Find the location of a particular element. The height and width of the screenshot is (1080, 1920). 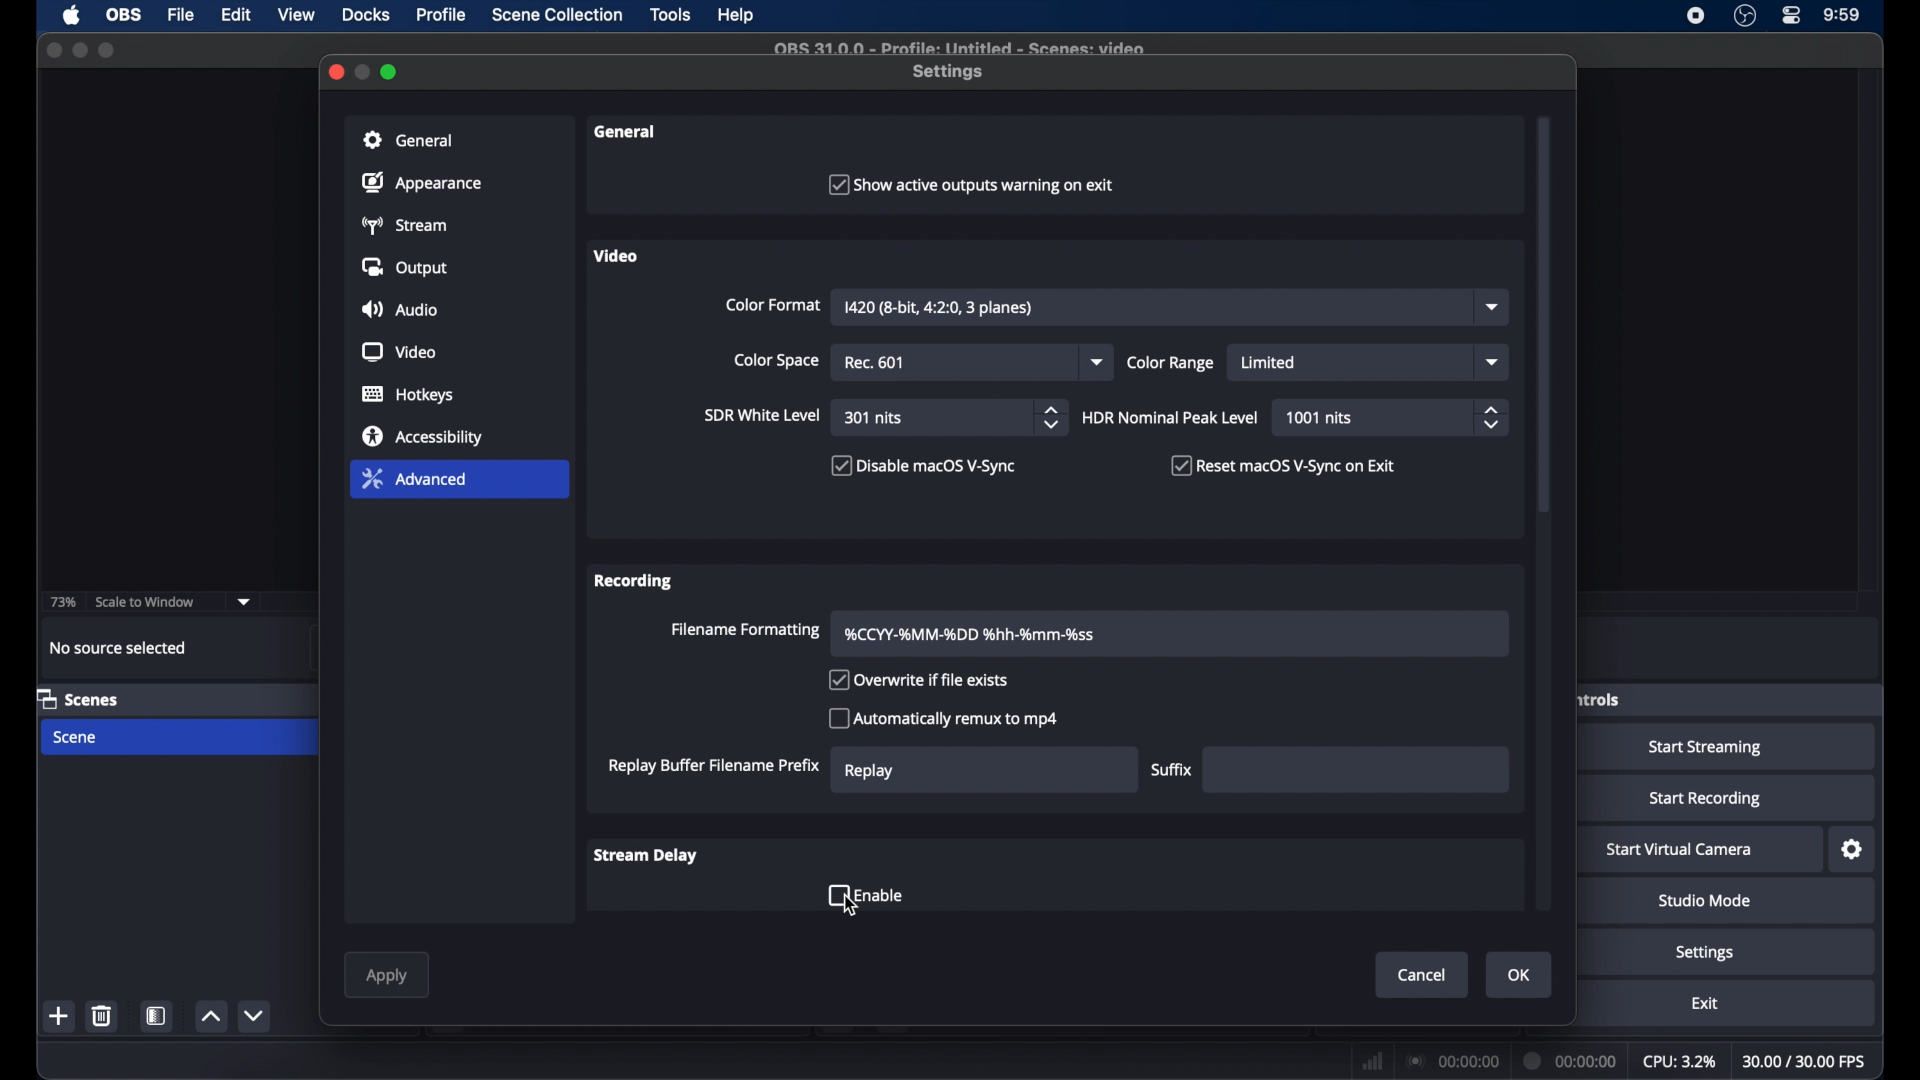

checkbox  is located at coordinates (917, 681).